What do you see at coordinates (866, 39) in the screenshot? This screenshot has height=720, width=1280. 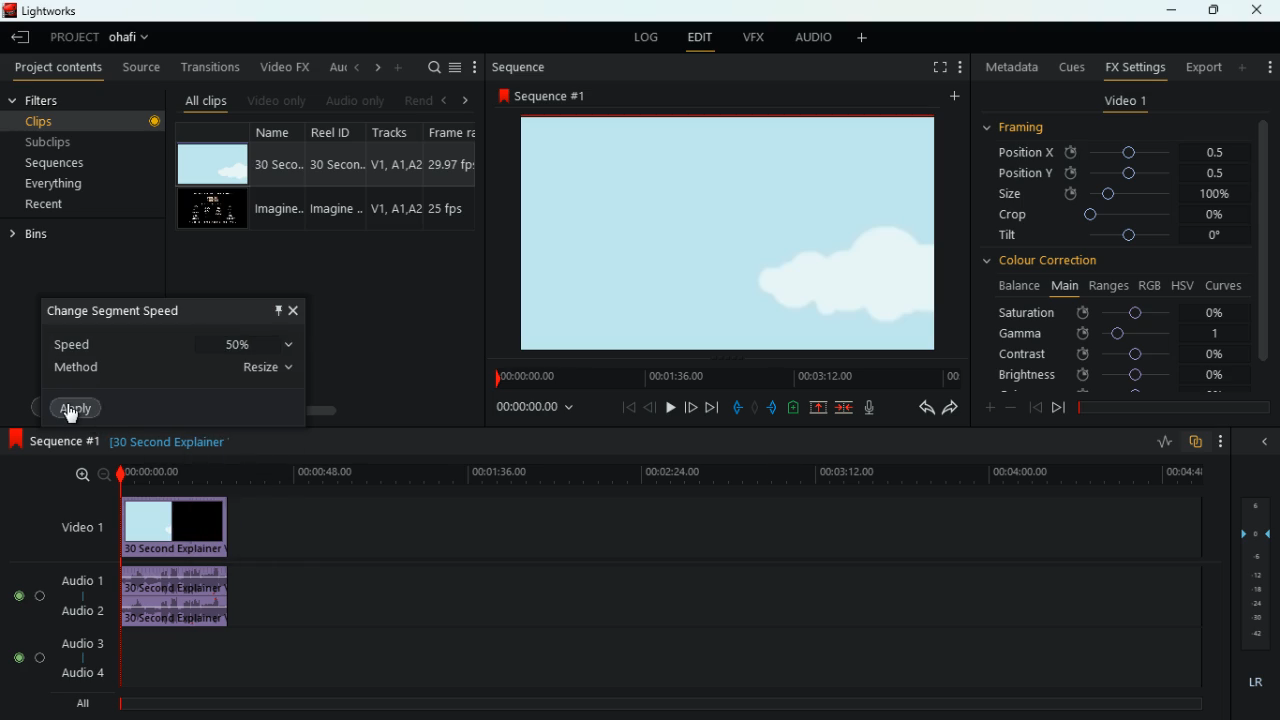 I see `more` at bounding box center [866, 39].